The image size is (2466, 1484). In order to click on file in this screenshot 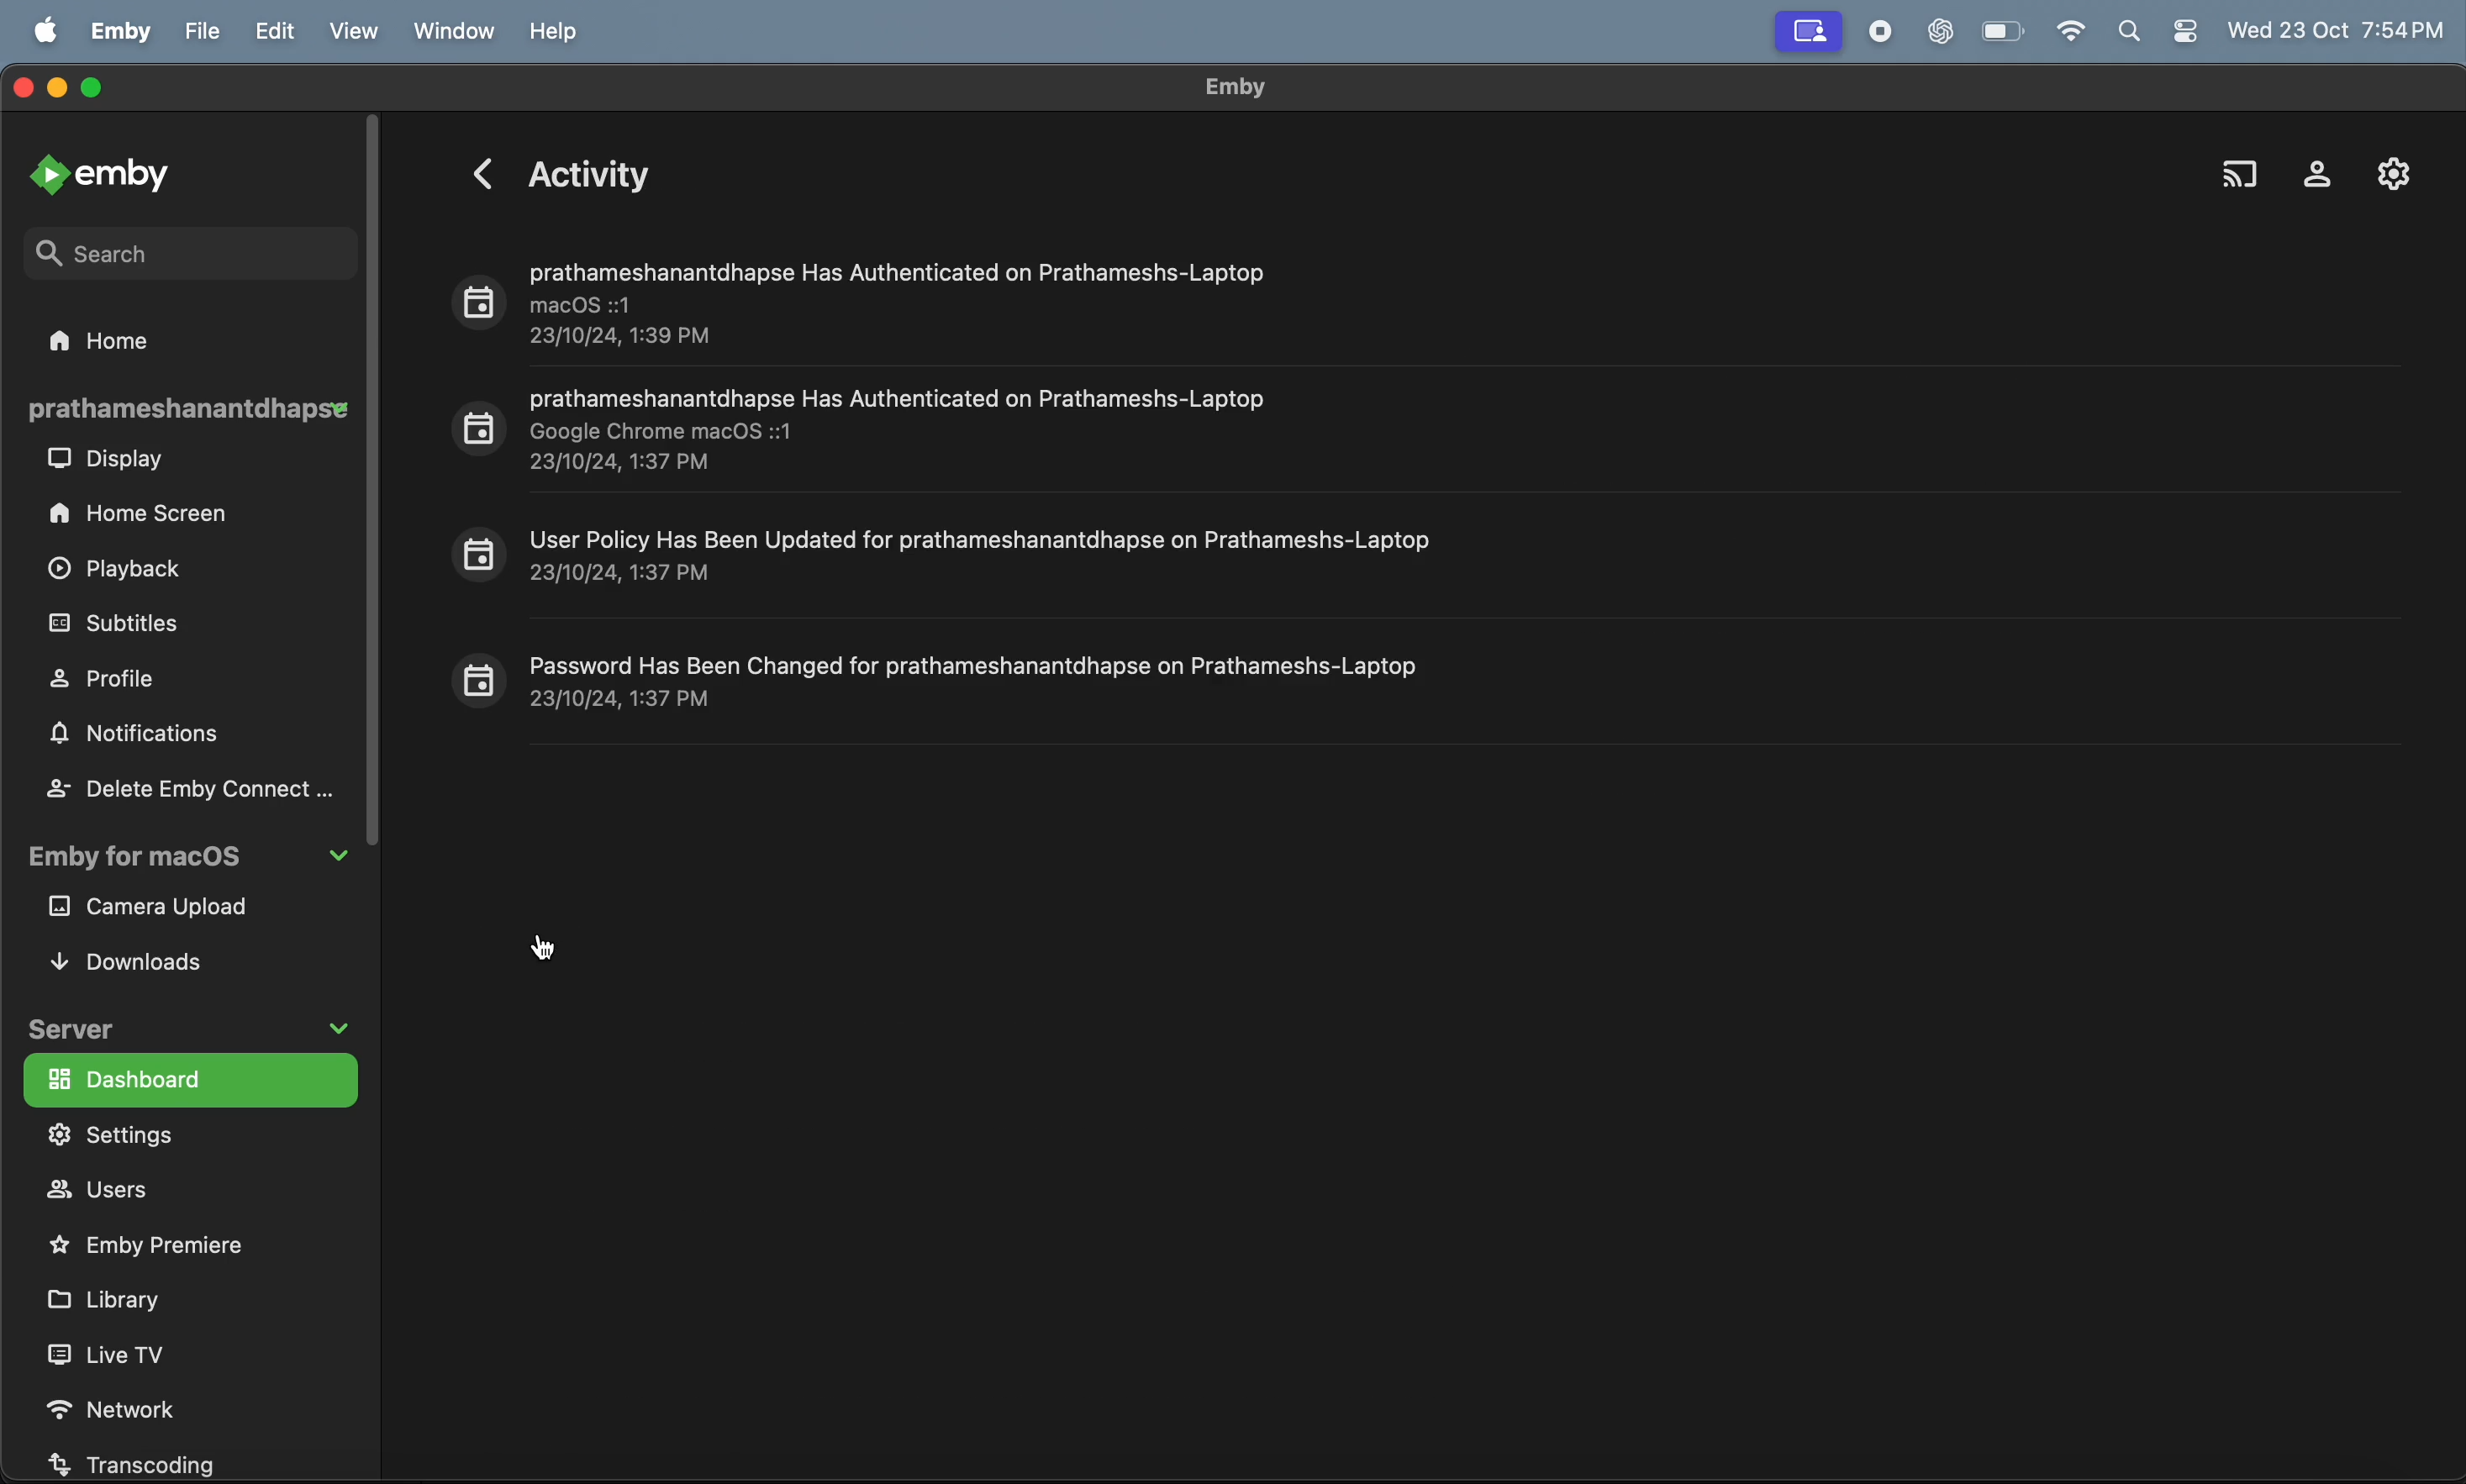, I will do `click(204, 31)`.